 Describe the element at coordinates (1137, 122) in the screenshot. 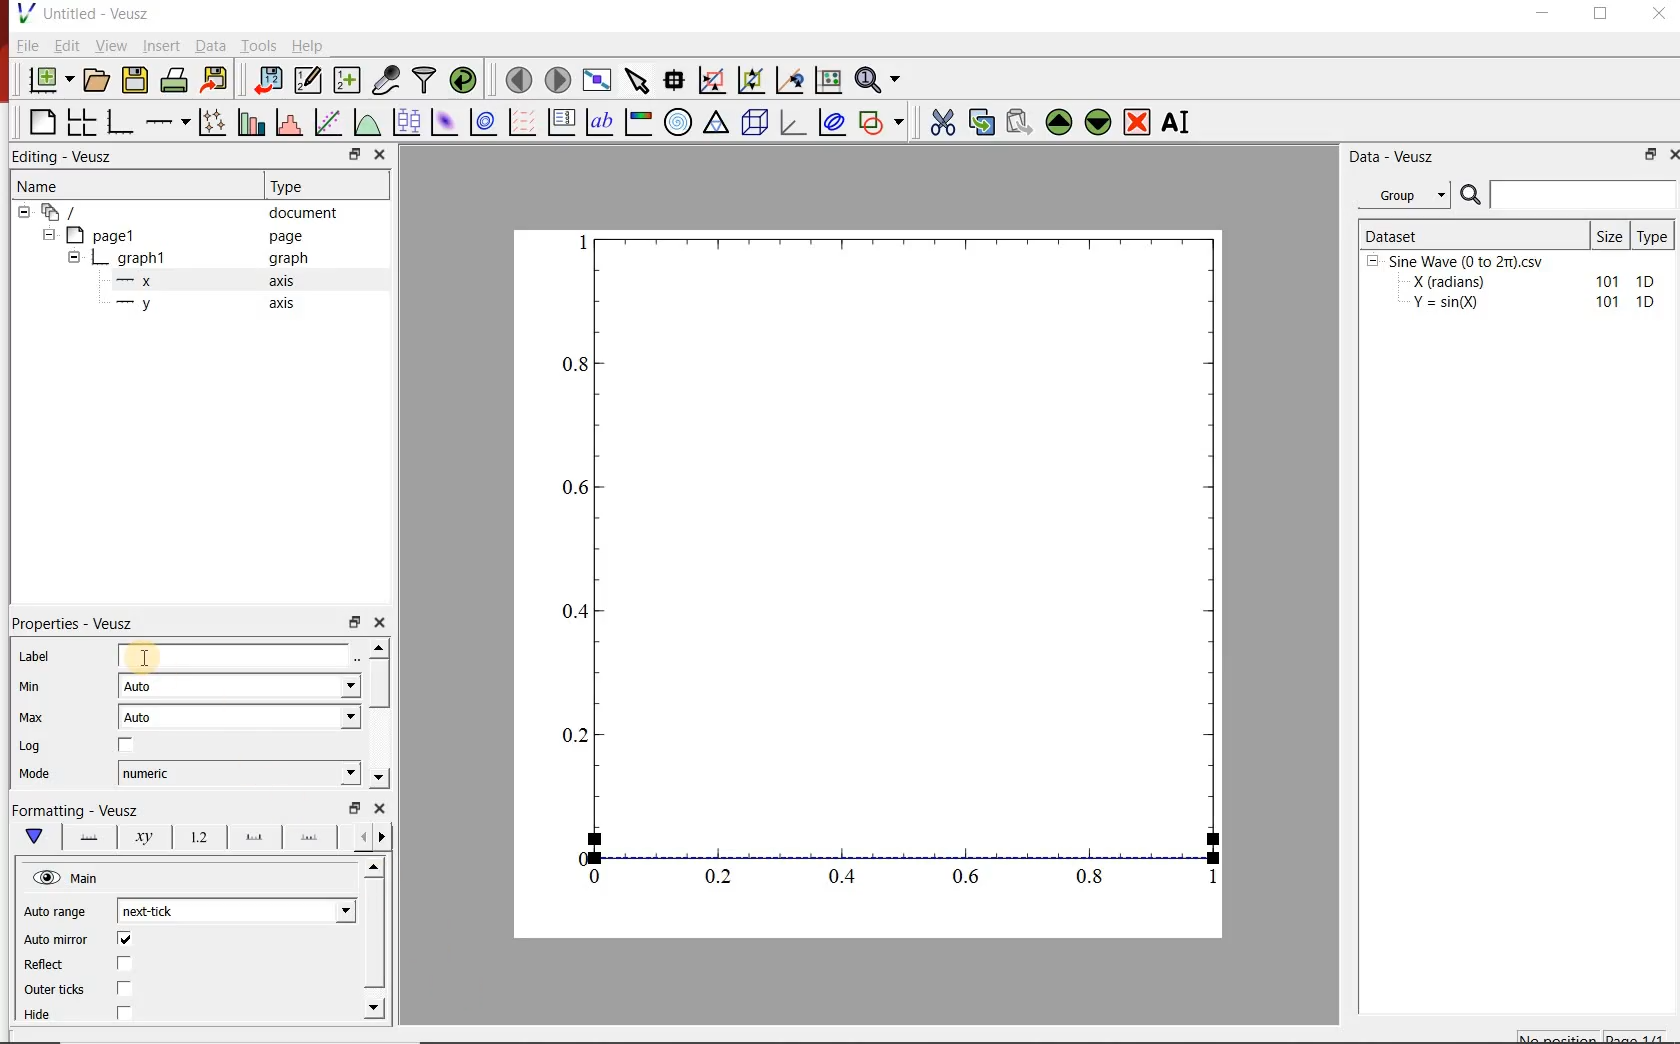

I see `remove` at that location.